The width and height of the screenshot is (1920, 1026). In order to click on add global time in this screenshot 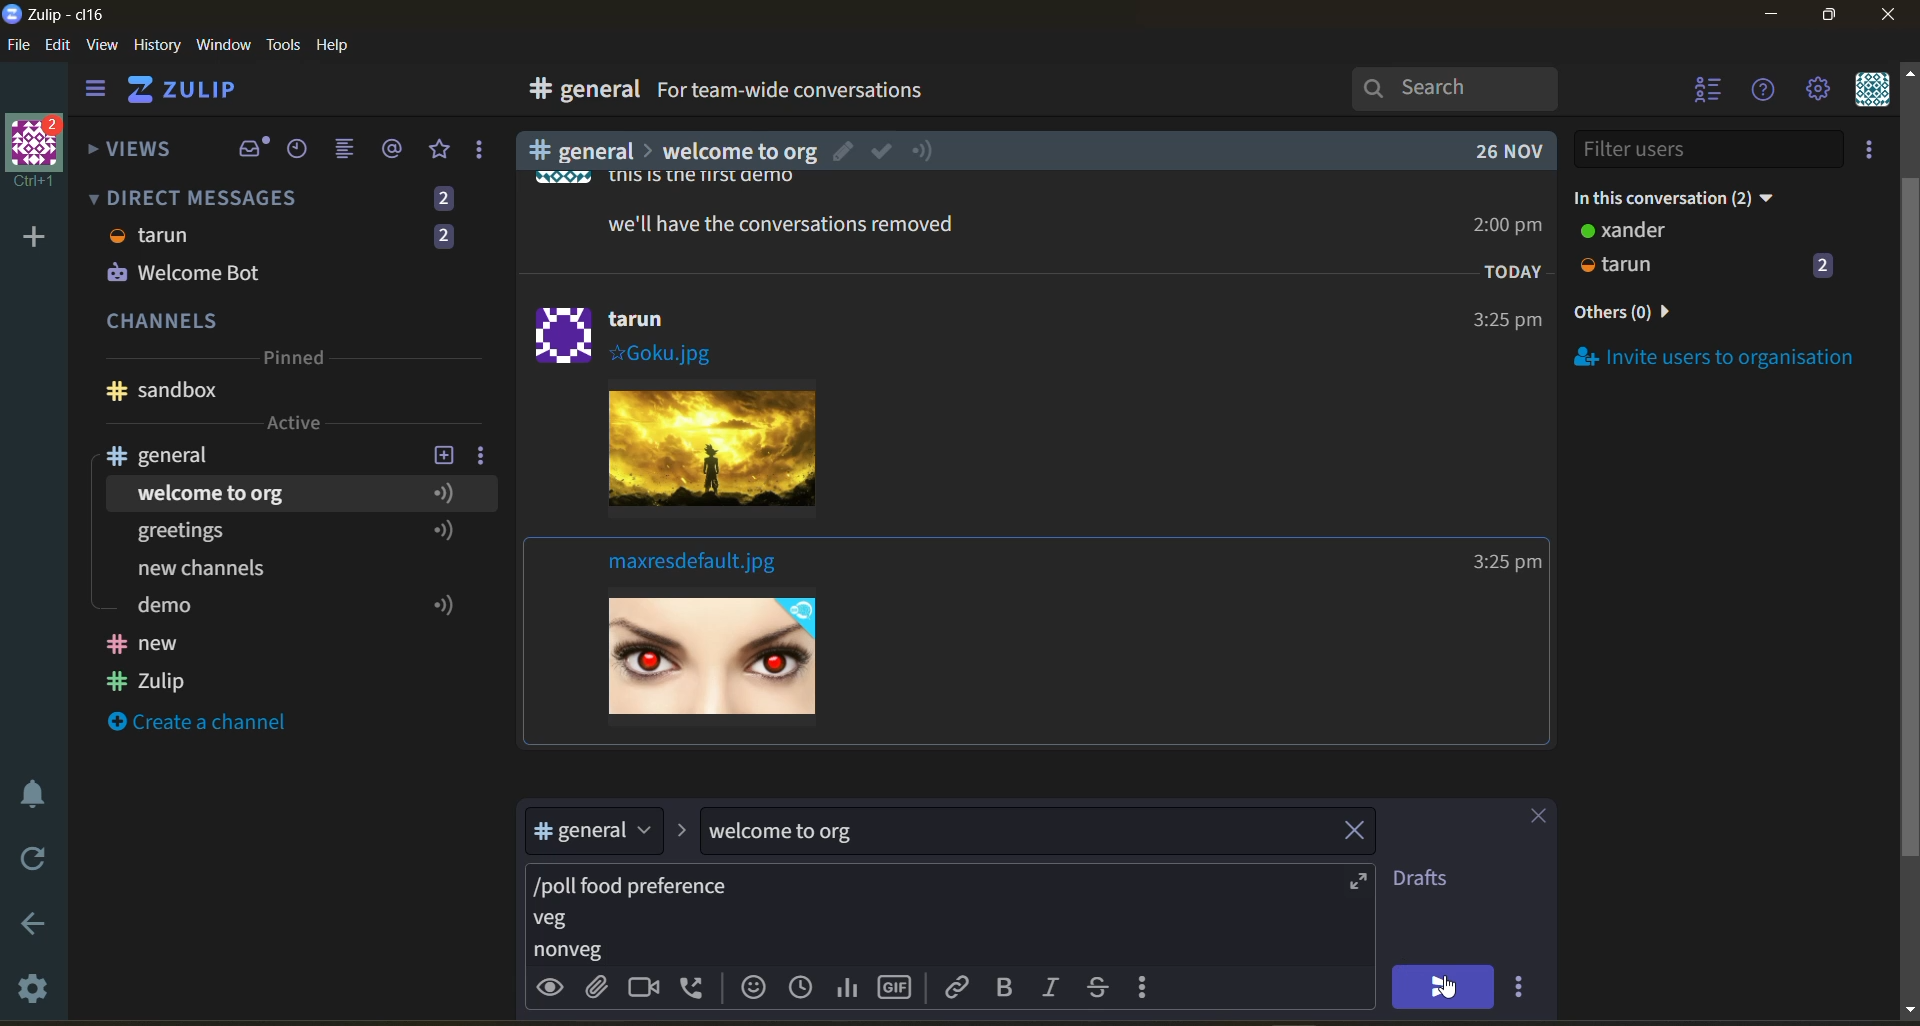, I will do `click(805, 986)`.